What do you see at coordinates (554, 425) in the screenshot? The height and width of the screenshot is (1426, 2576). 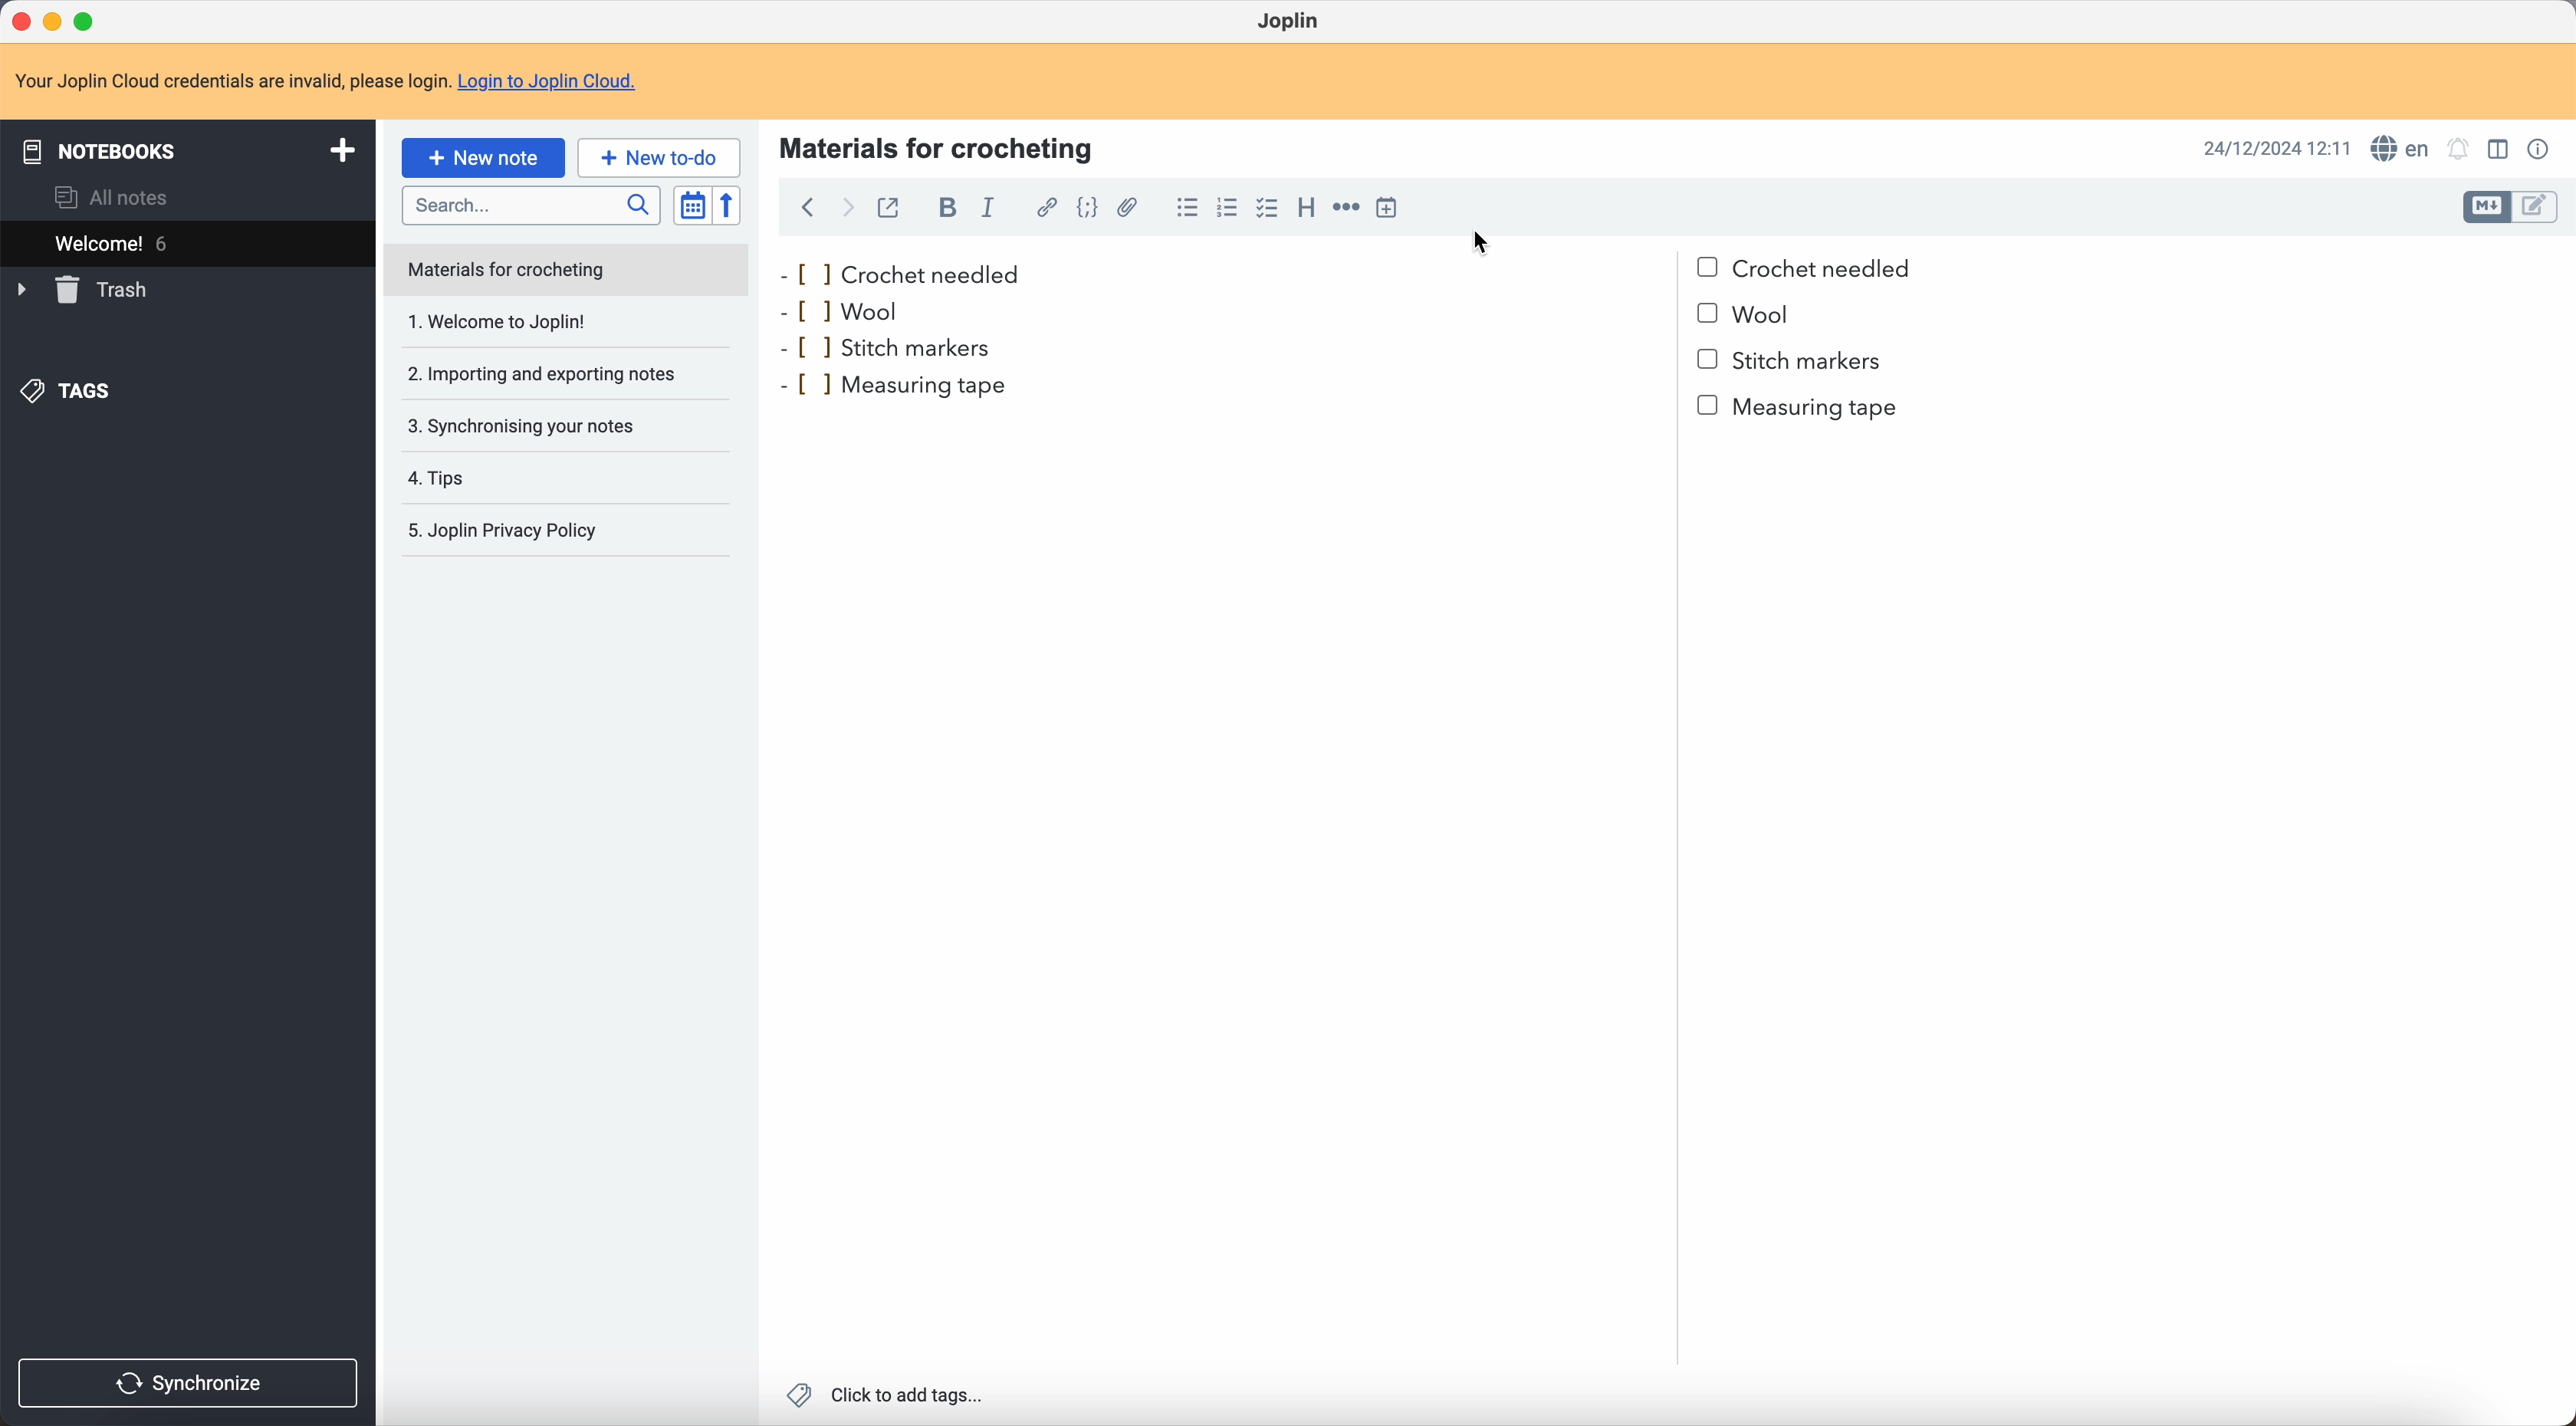 I see `synchronising your notes` at bounding box center [554, 425].